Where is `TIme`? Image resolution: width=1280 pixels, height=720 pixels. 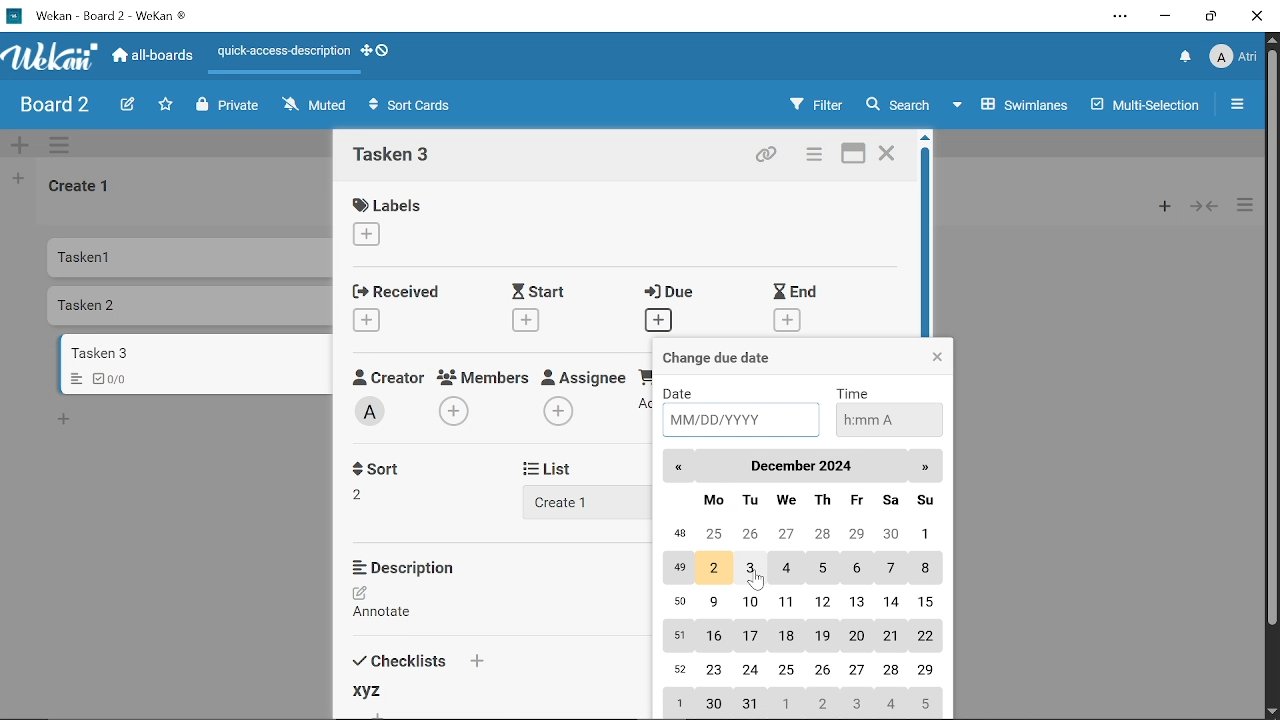
TIme is located at coordinates (856, 392).